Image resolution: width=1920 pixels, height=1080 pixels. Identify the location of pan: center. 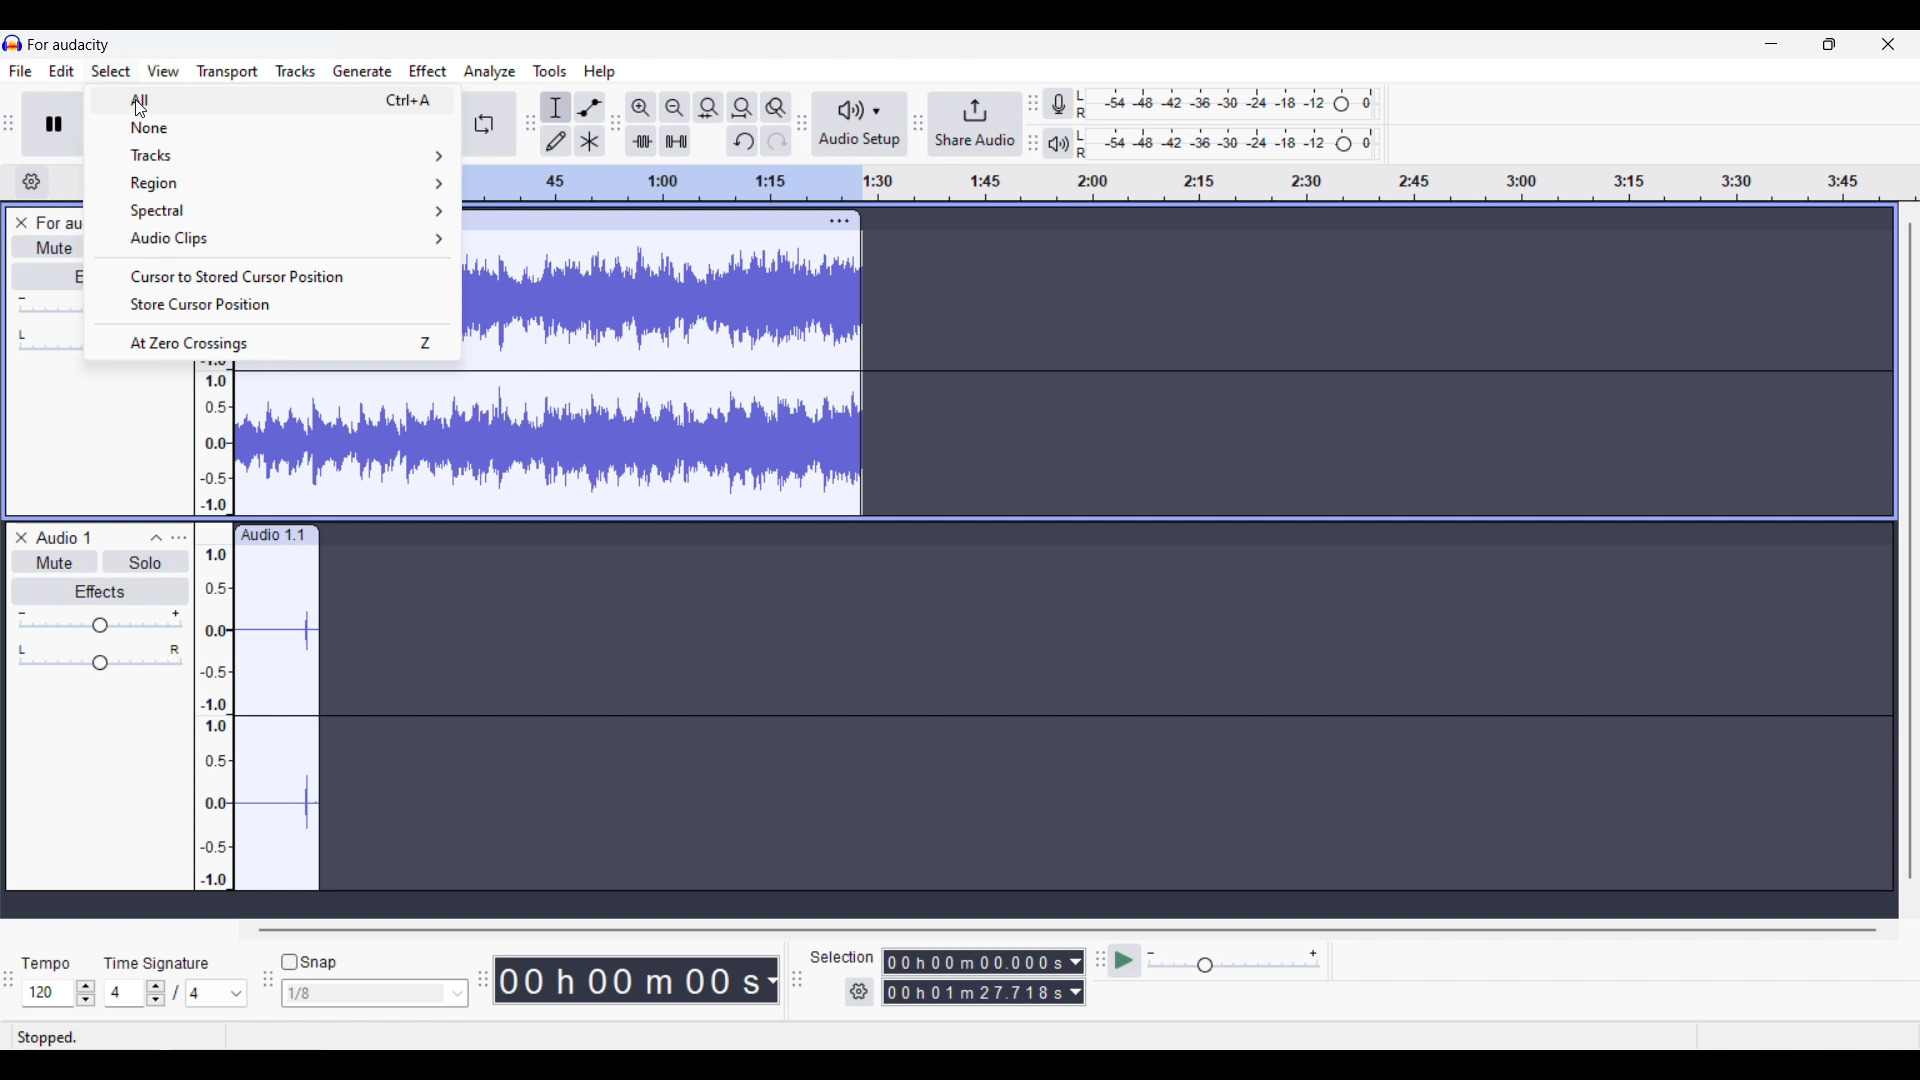
(102, 657).